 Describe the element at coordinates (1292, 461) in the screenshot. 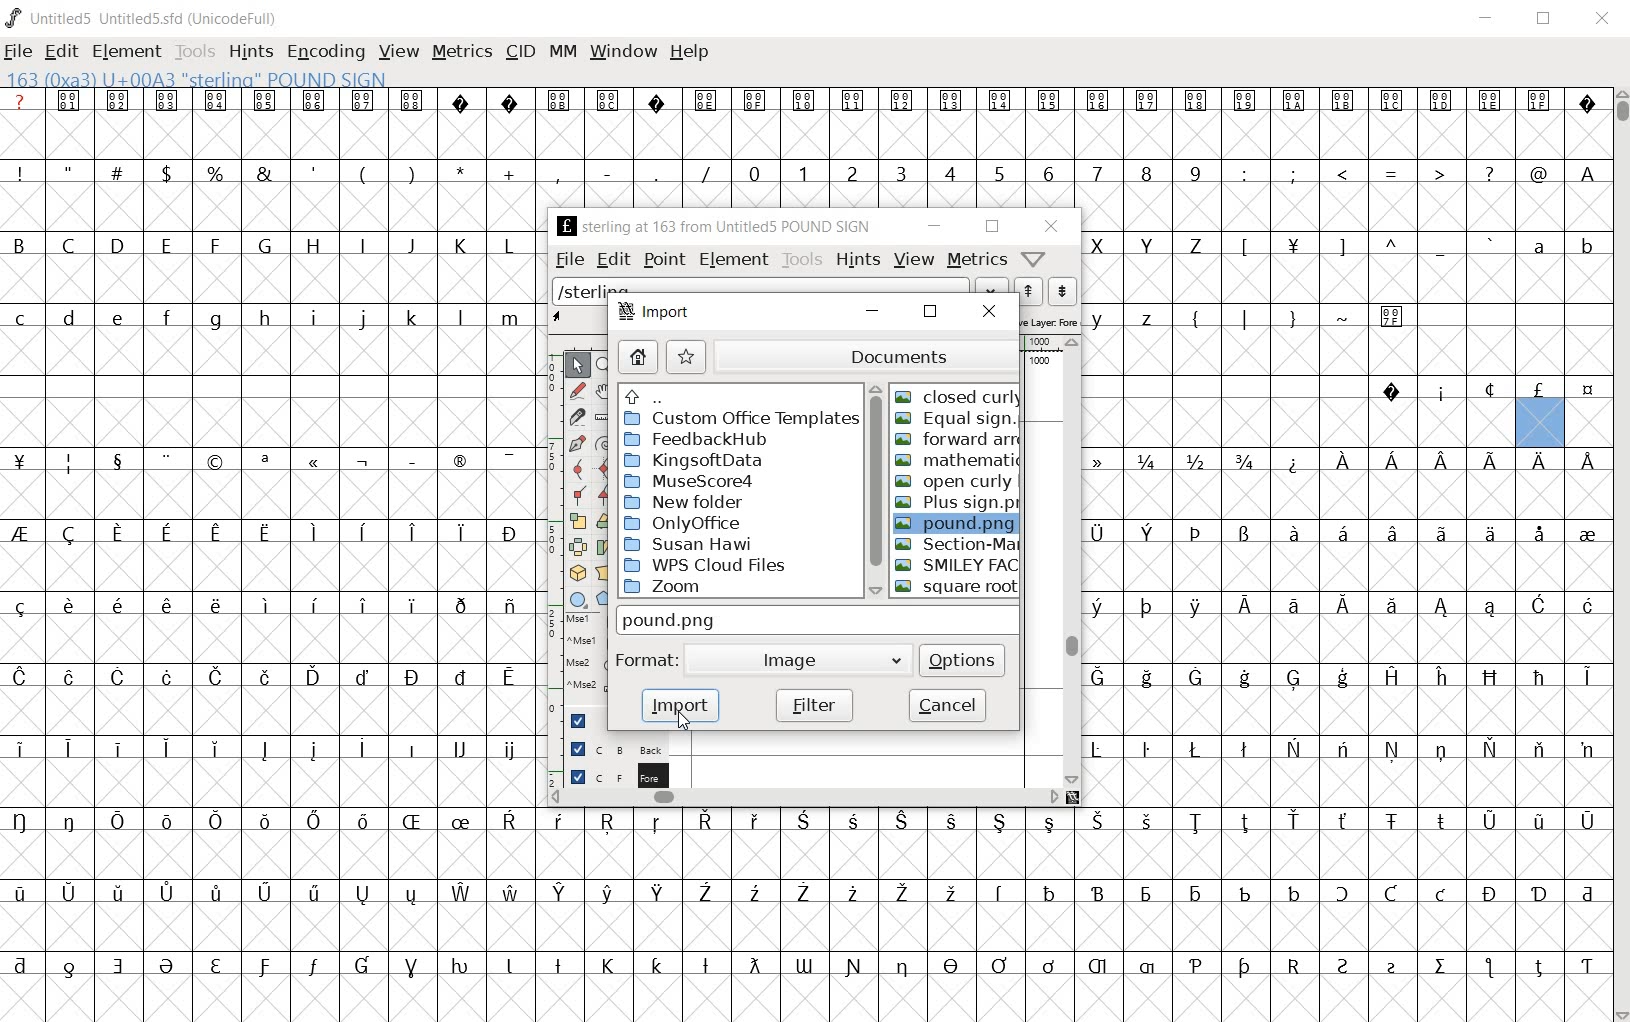

I see `Symbol` at that location.